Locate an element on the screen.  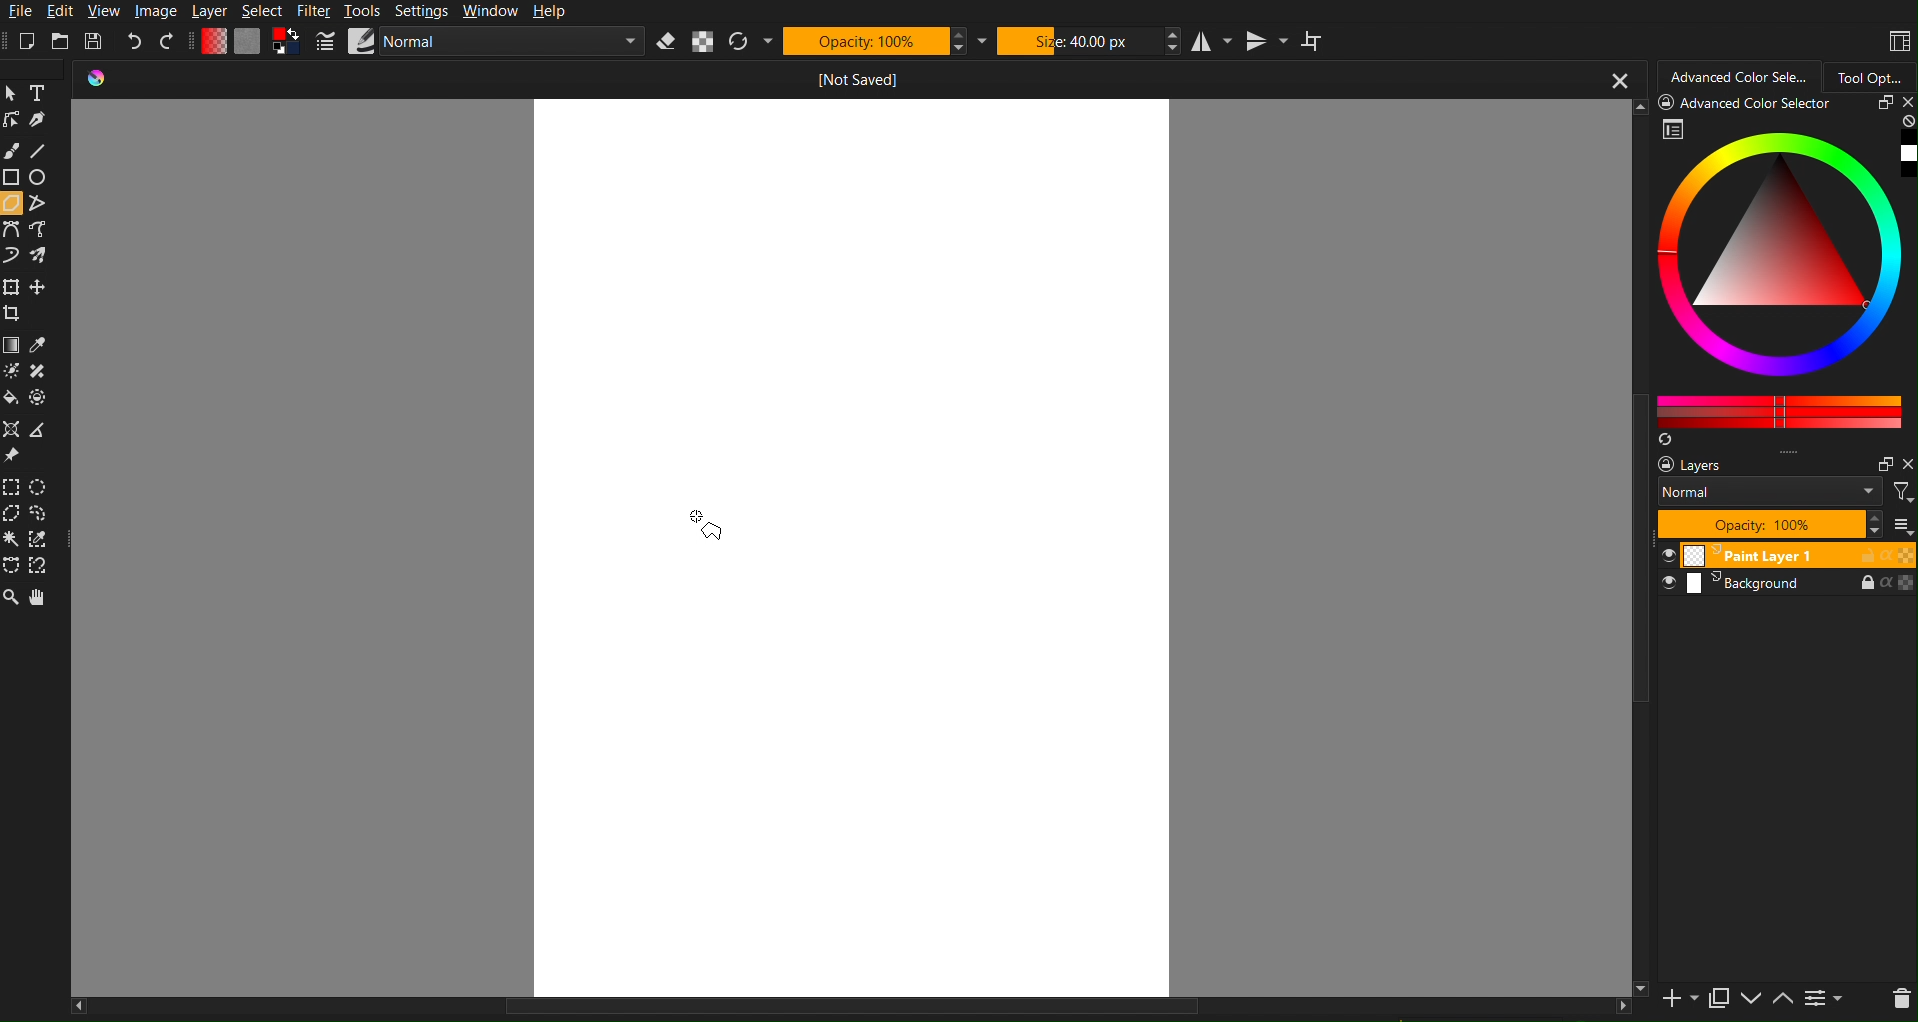
Undo is located at coordinates (133, 42).